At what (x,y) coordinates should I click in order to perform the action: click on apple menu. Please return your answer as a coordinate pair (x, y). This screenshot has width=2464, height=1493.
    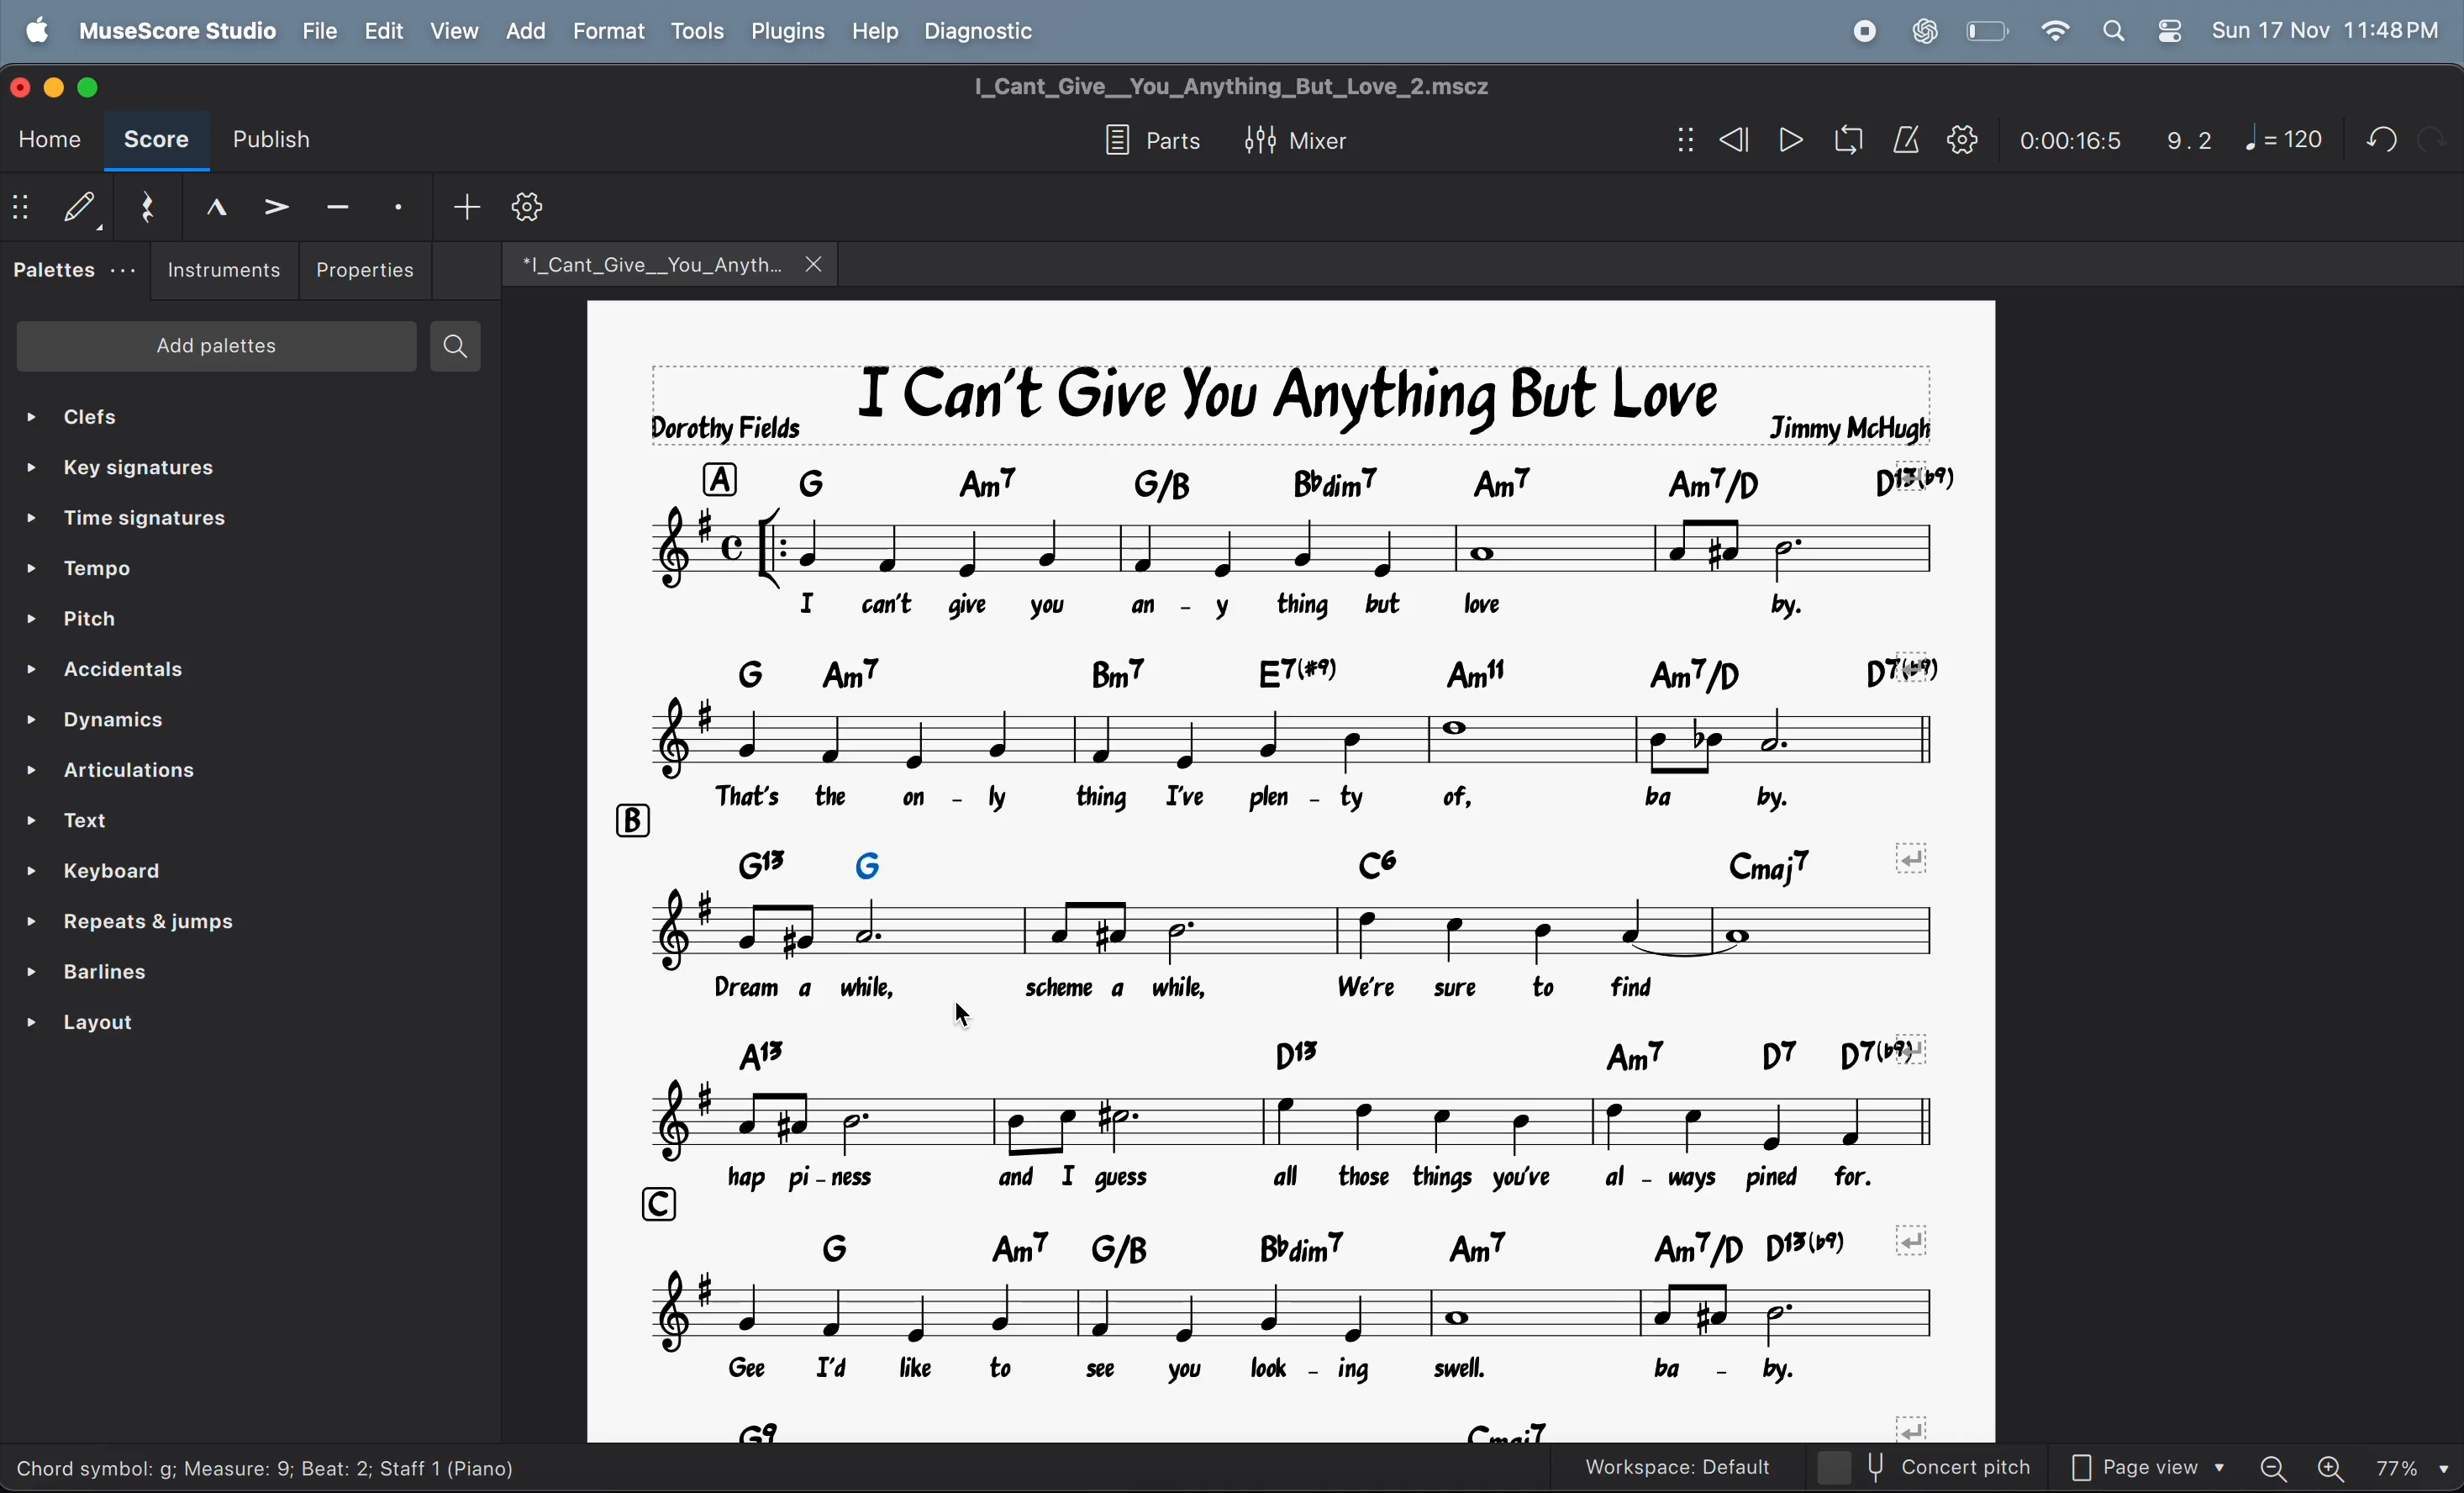
    Looking at the image, I should click on (36, 30).